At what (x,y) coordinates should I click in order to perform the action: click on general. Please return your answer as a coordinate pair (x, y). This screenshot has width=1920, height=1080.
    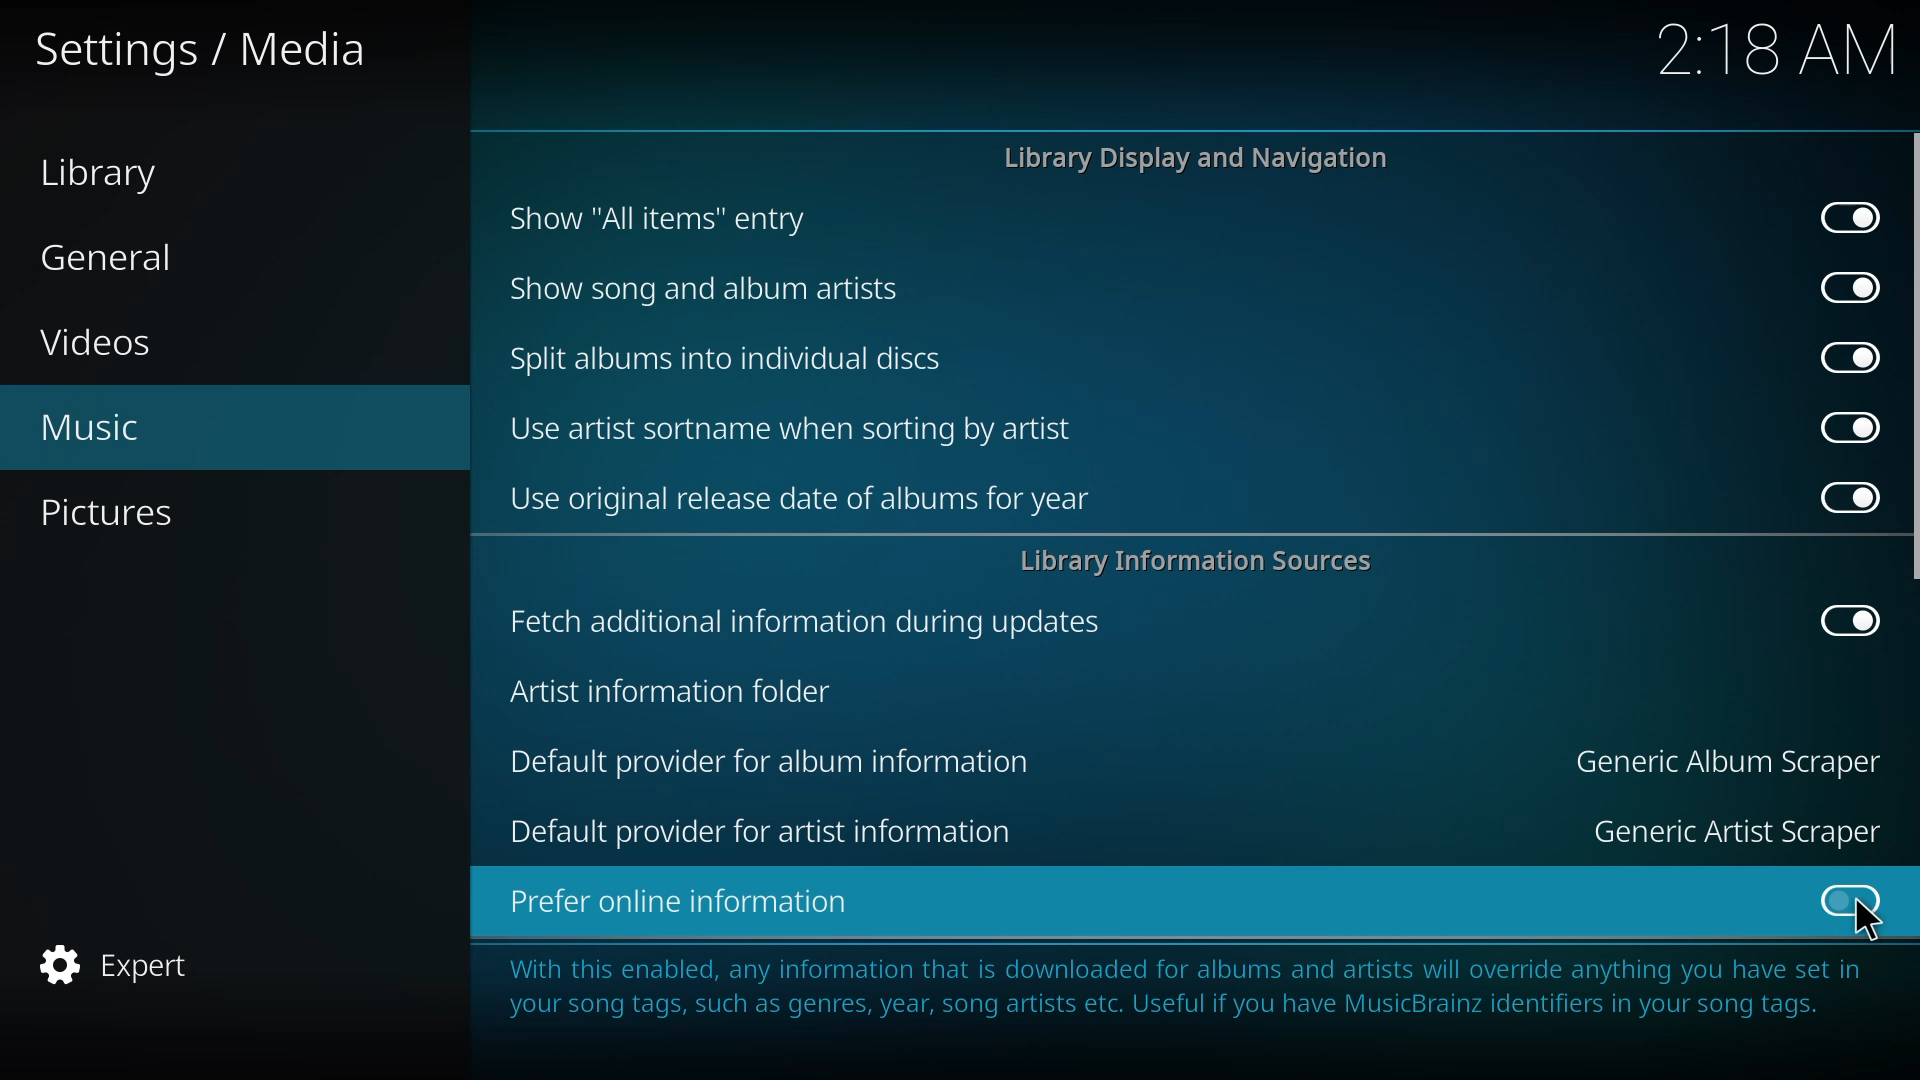
    Looking at the image, I should click on (112, 258).